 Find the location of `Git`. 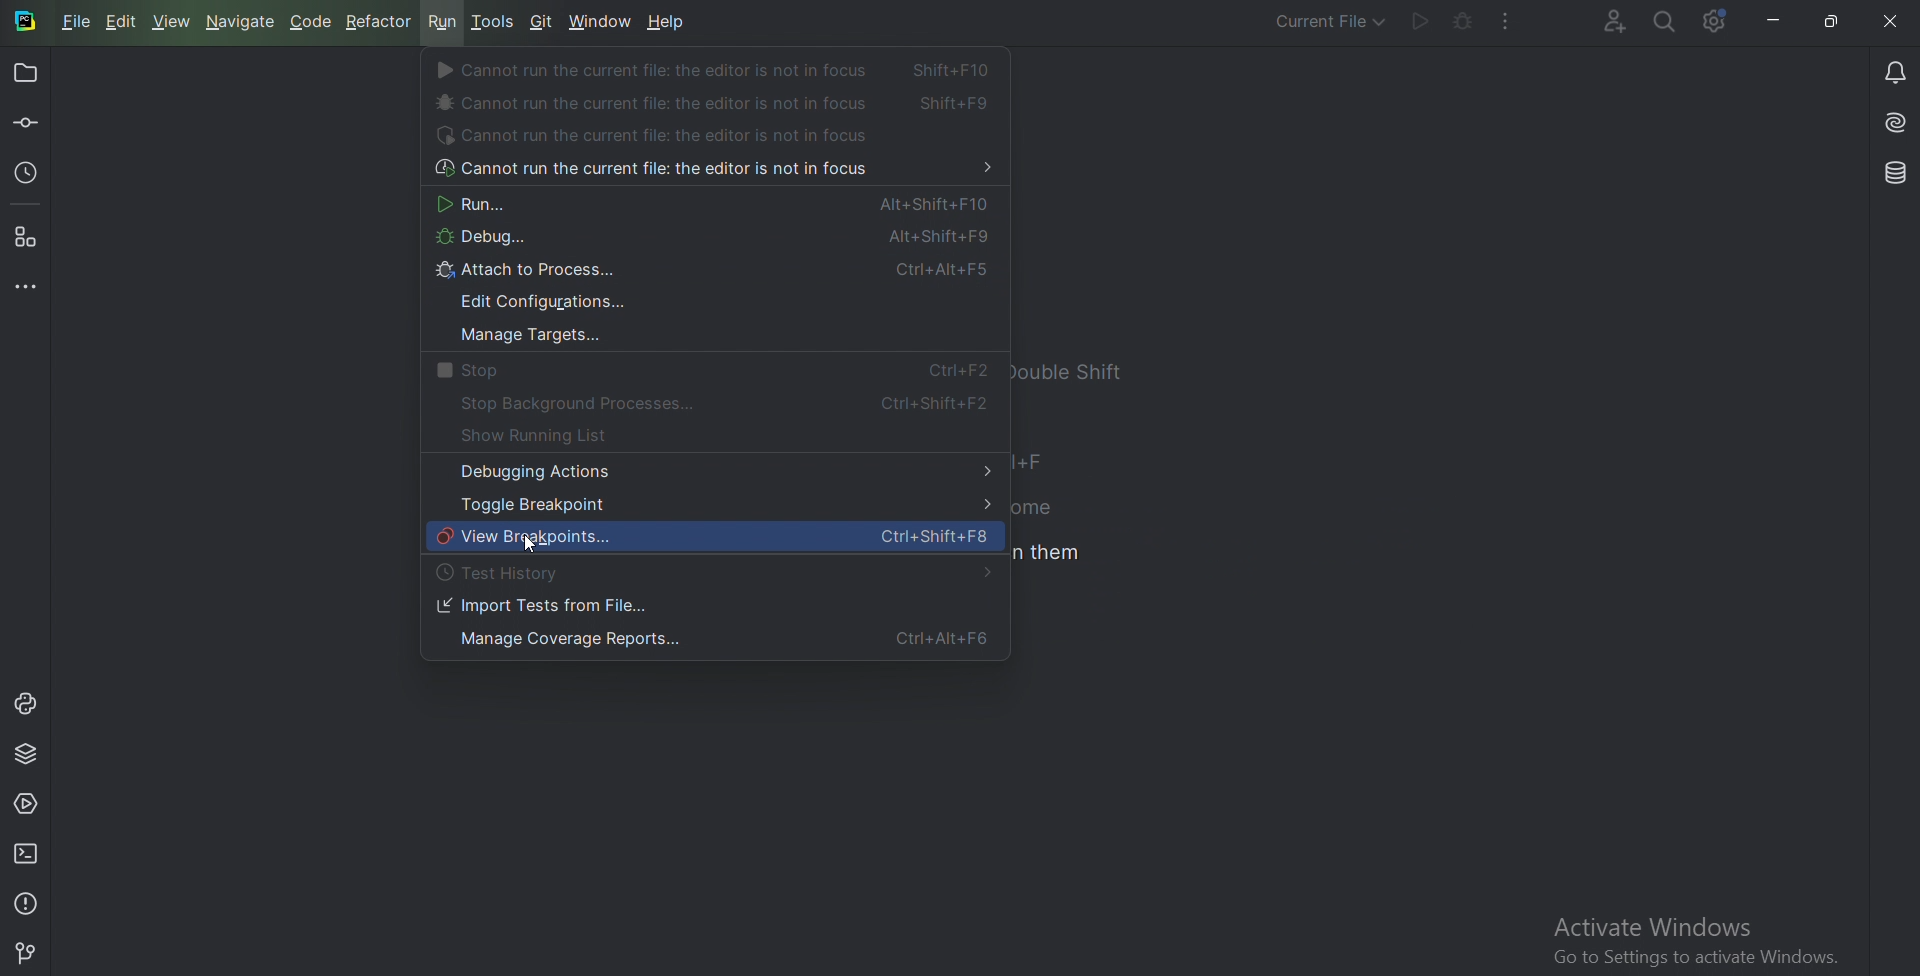

Git is located at coordinates (542, 22).